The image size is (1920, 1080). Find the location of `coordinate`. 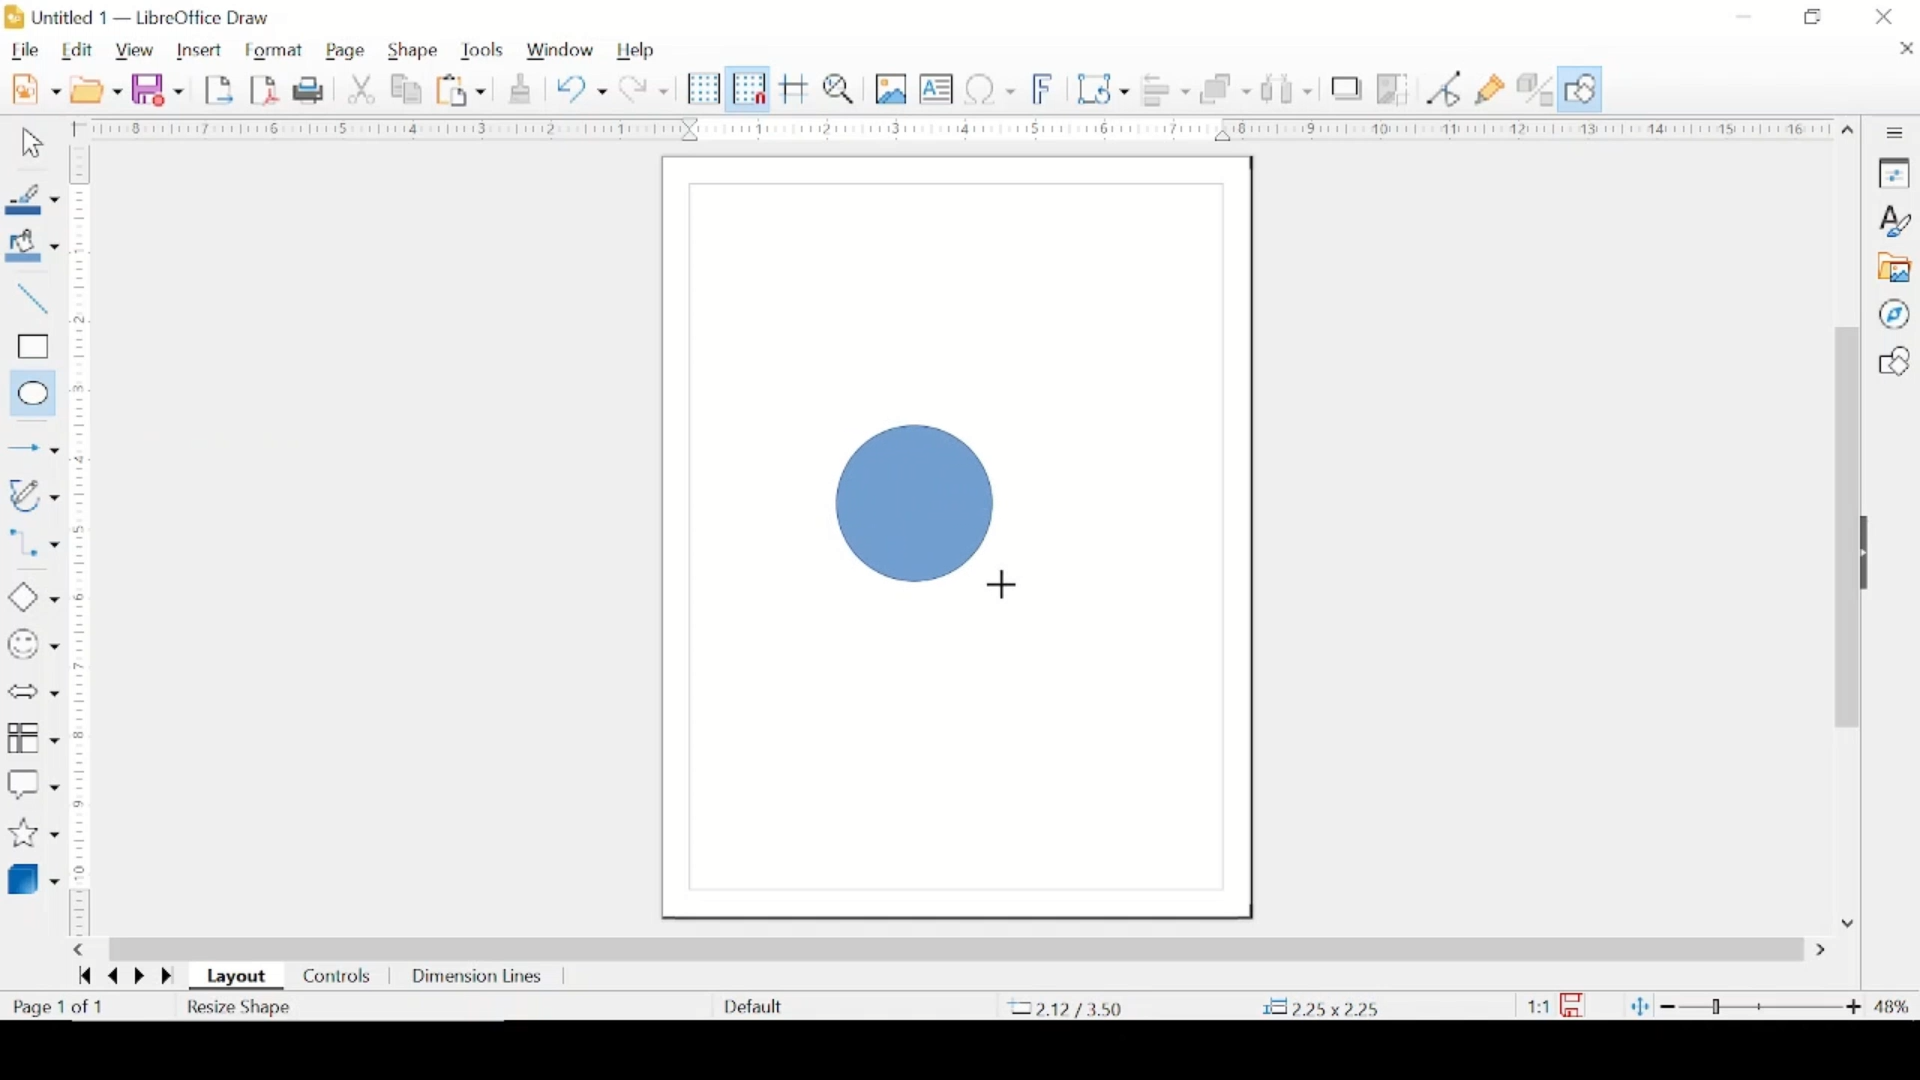

coordinate is located at coordinates (1325, 1006).